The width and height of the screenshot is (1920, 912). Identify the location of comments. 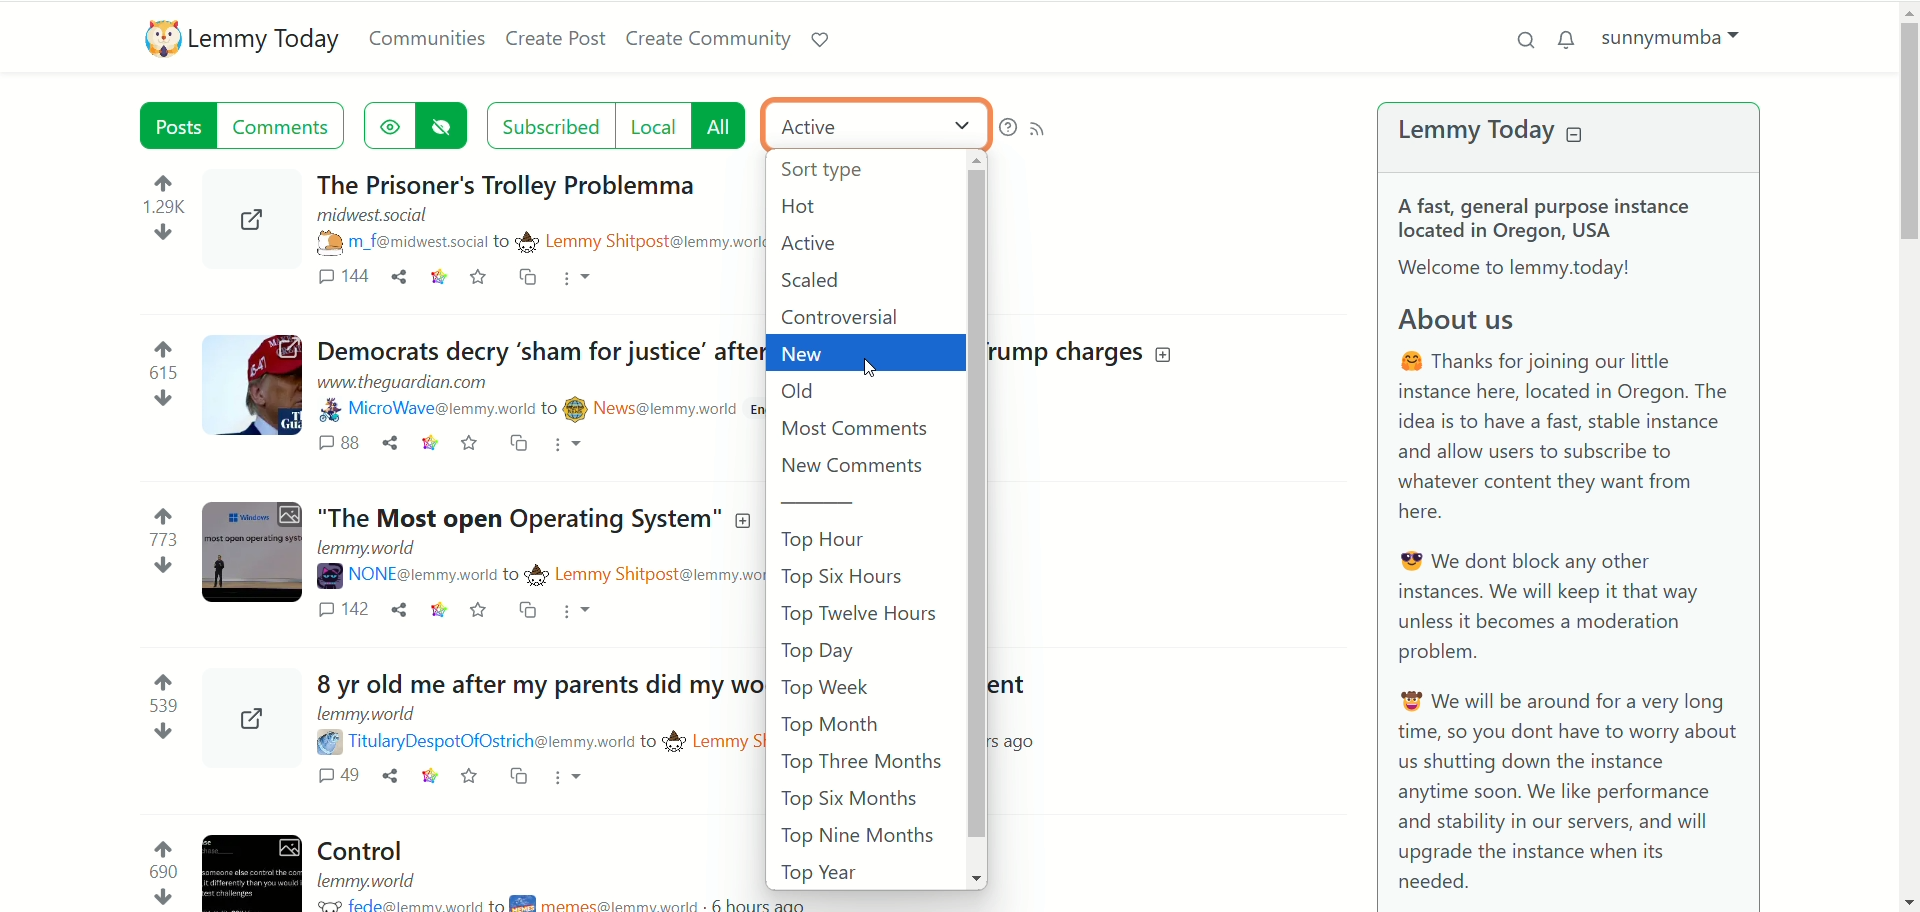
(316, 779).